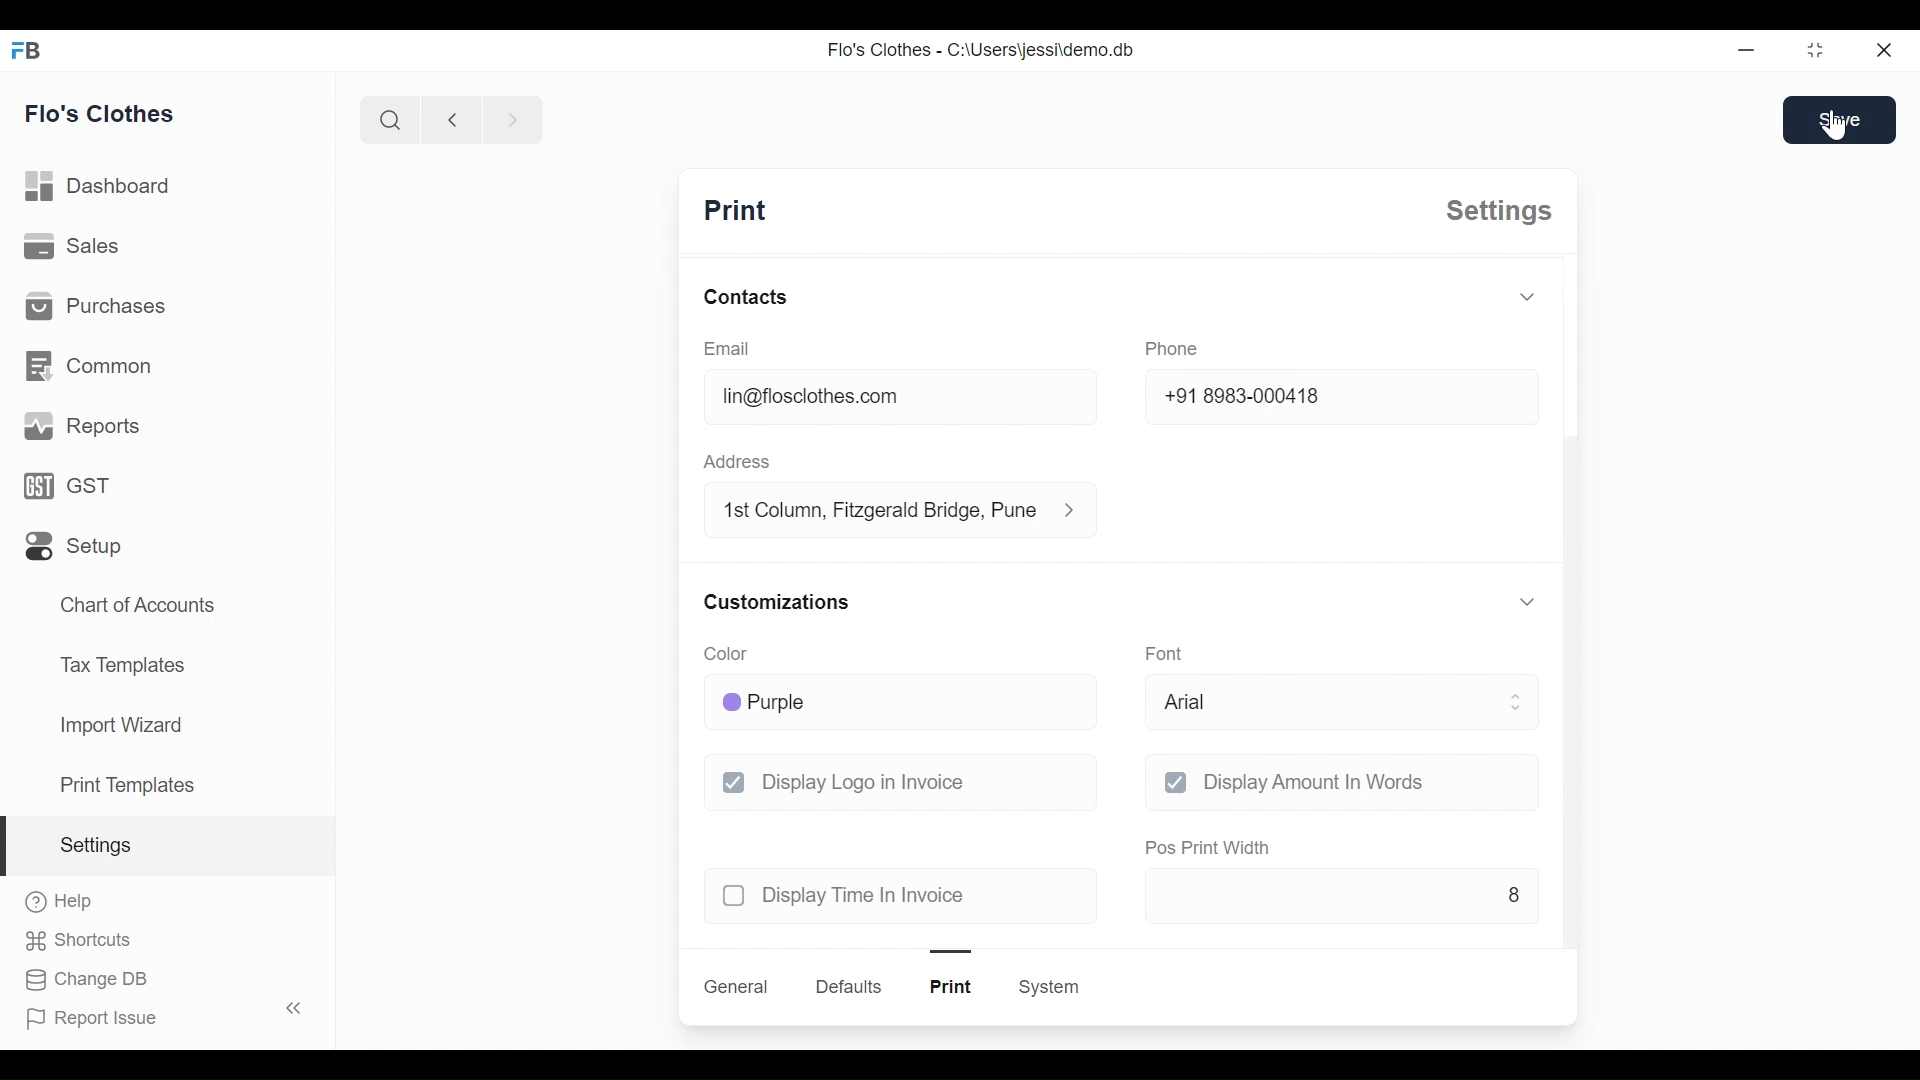 This screenshot has width=1920, height=1080. I want to click on address, so click(736, 462).